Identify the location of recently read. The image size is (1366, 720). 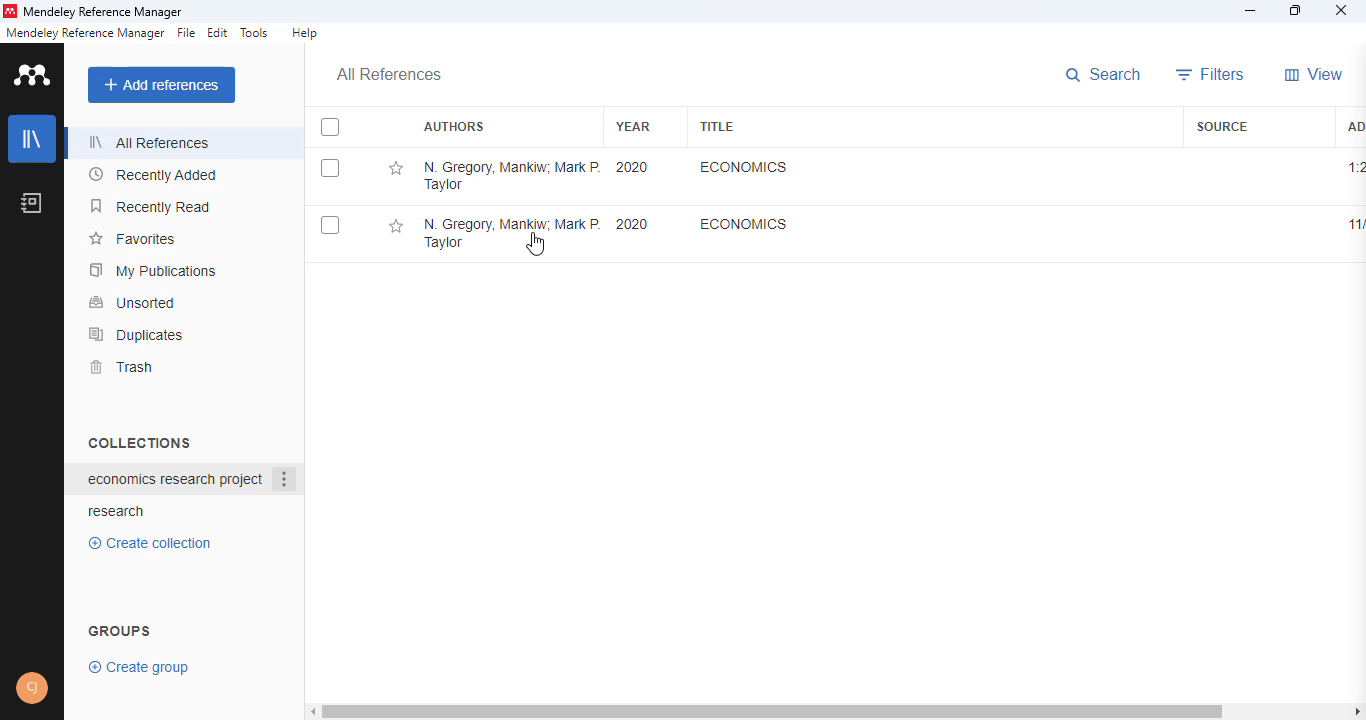
(152, 206).